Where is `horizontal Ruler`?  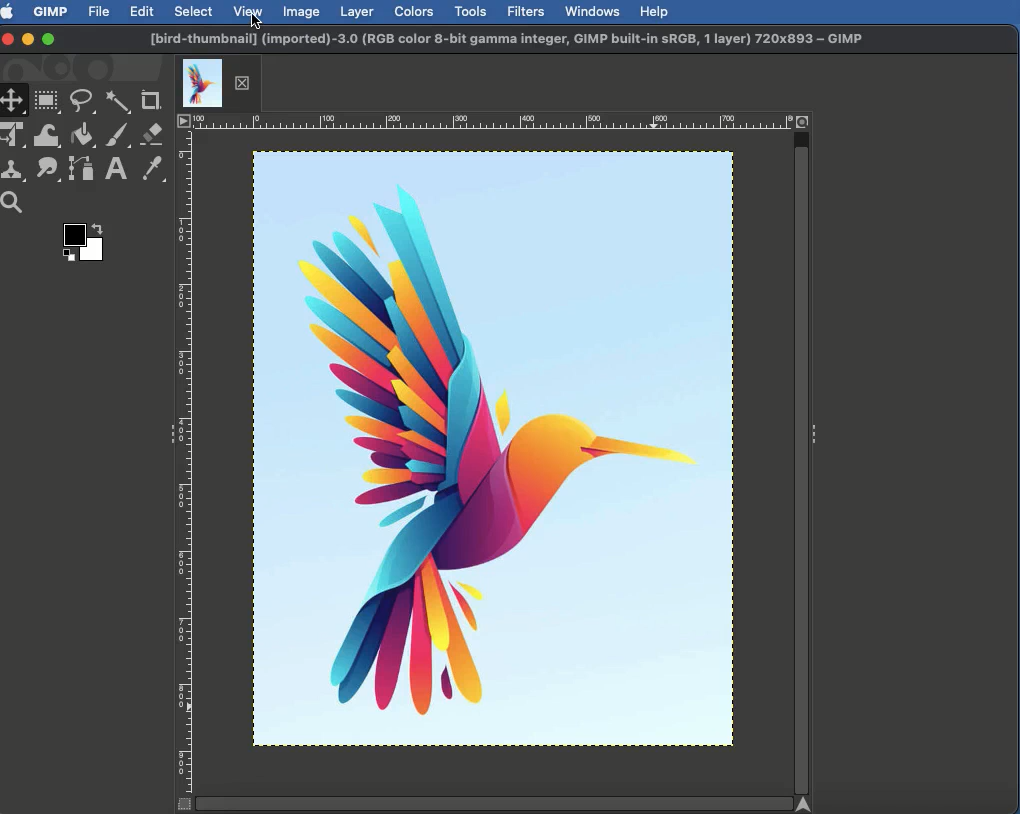 horizontal Ruler is located at coordinates (492, 121).